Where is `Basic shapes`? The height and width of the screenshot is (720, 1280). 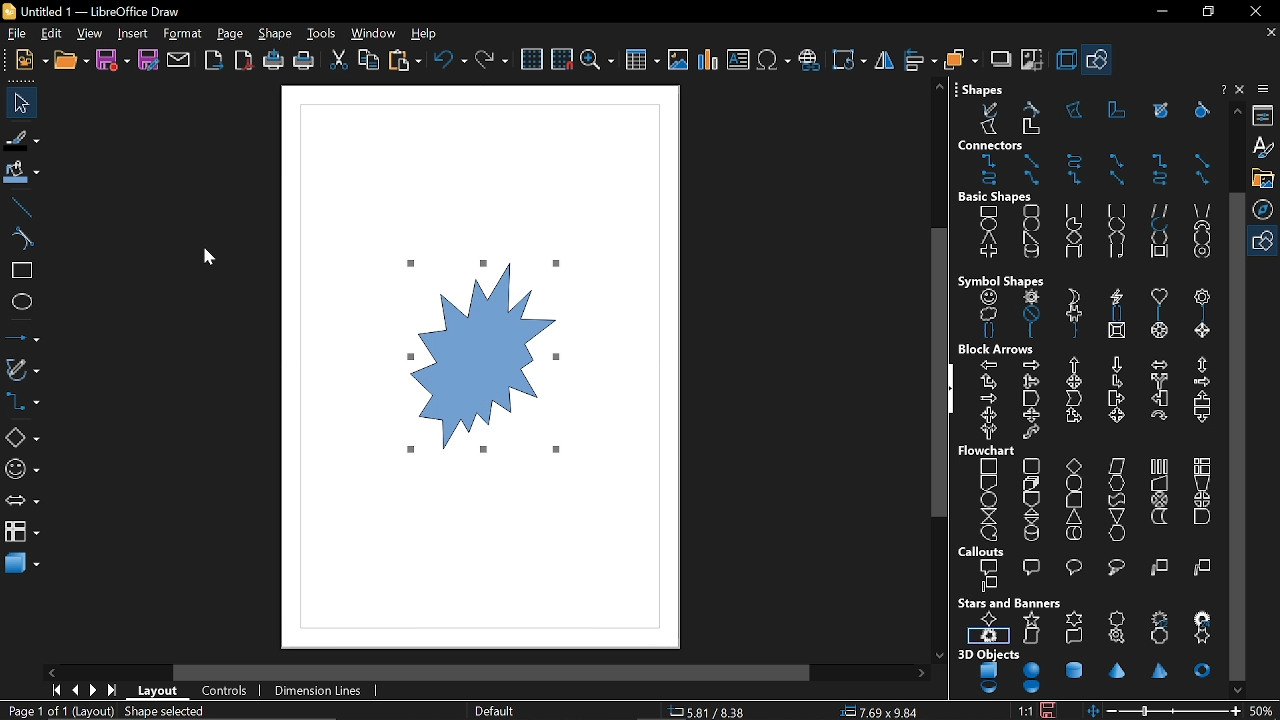
Basic shapes is located at coordinates (1265, 242).